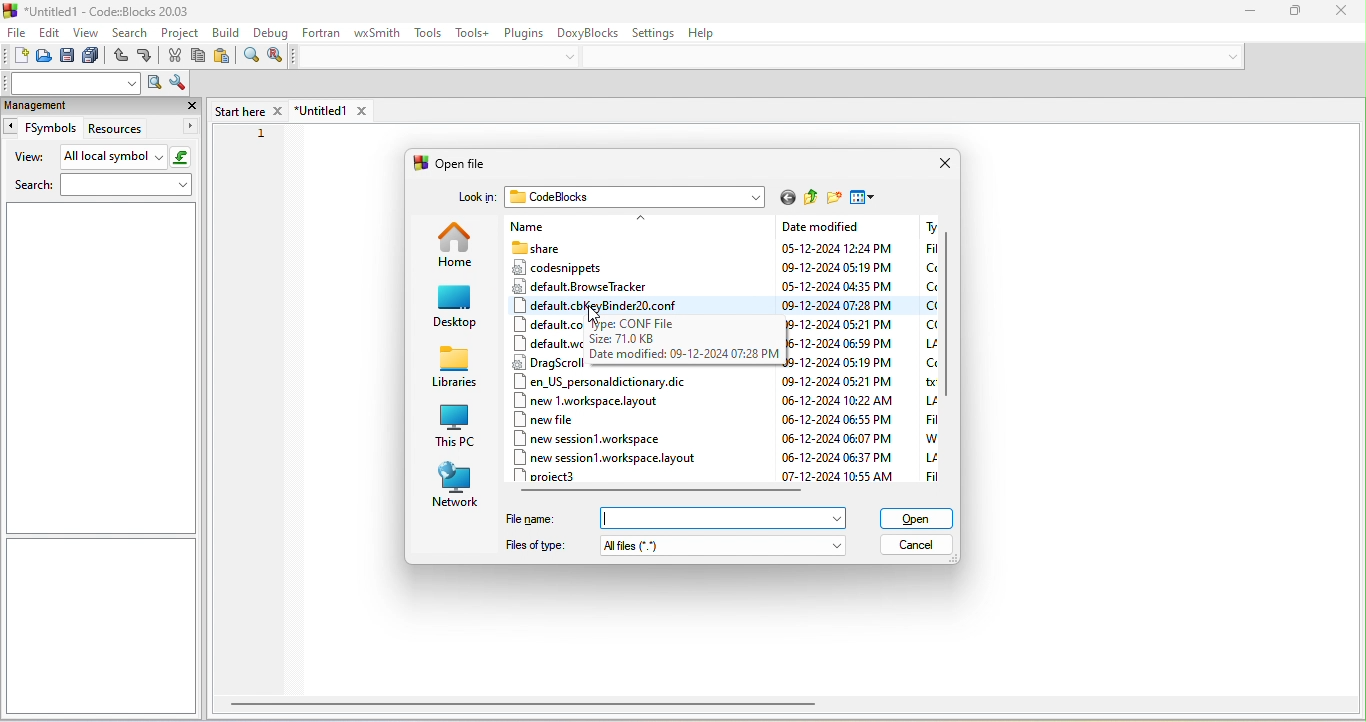  I want to click on dropdown, so click(1229, 54).